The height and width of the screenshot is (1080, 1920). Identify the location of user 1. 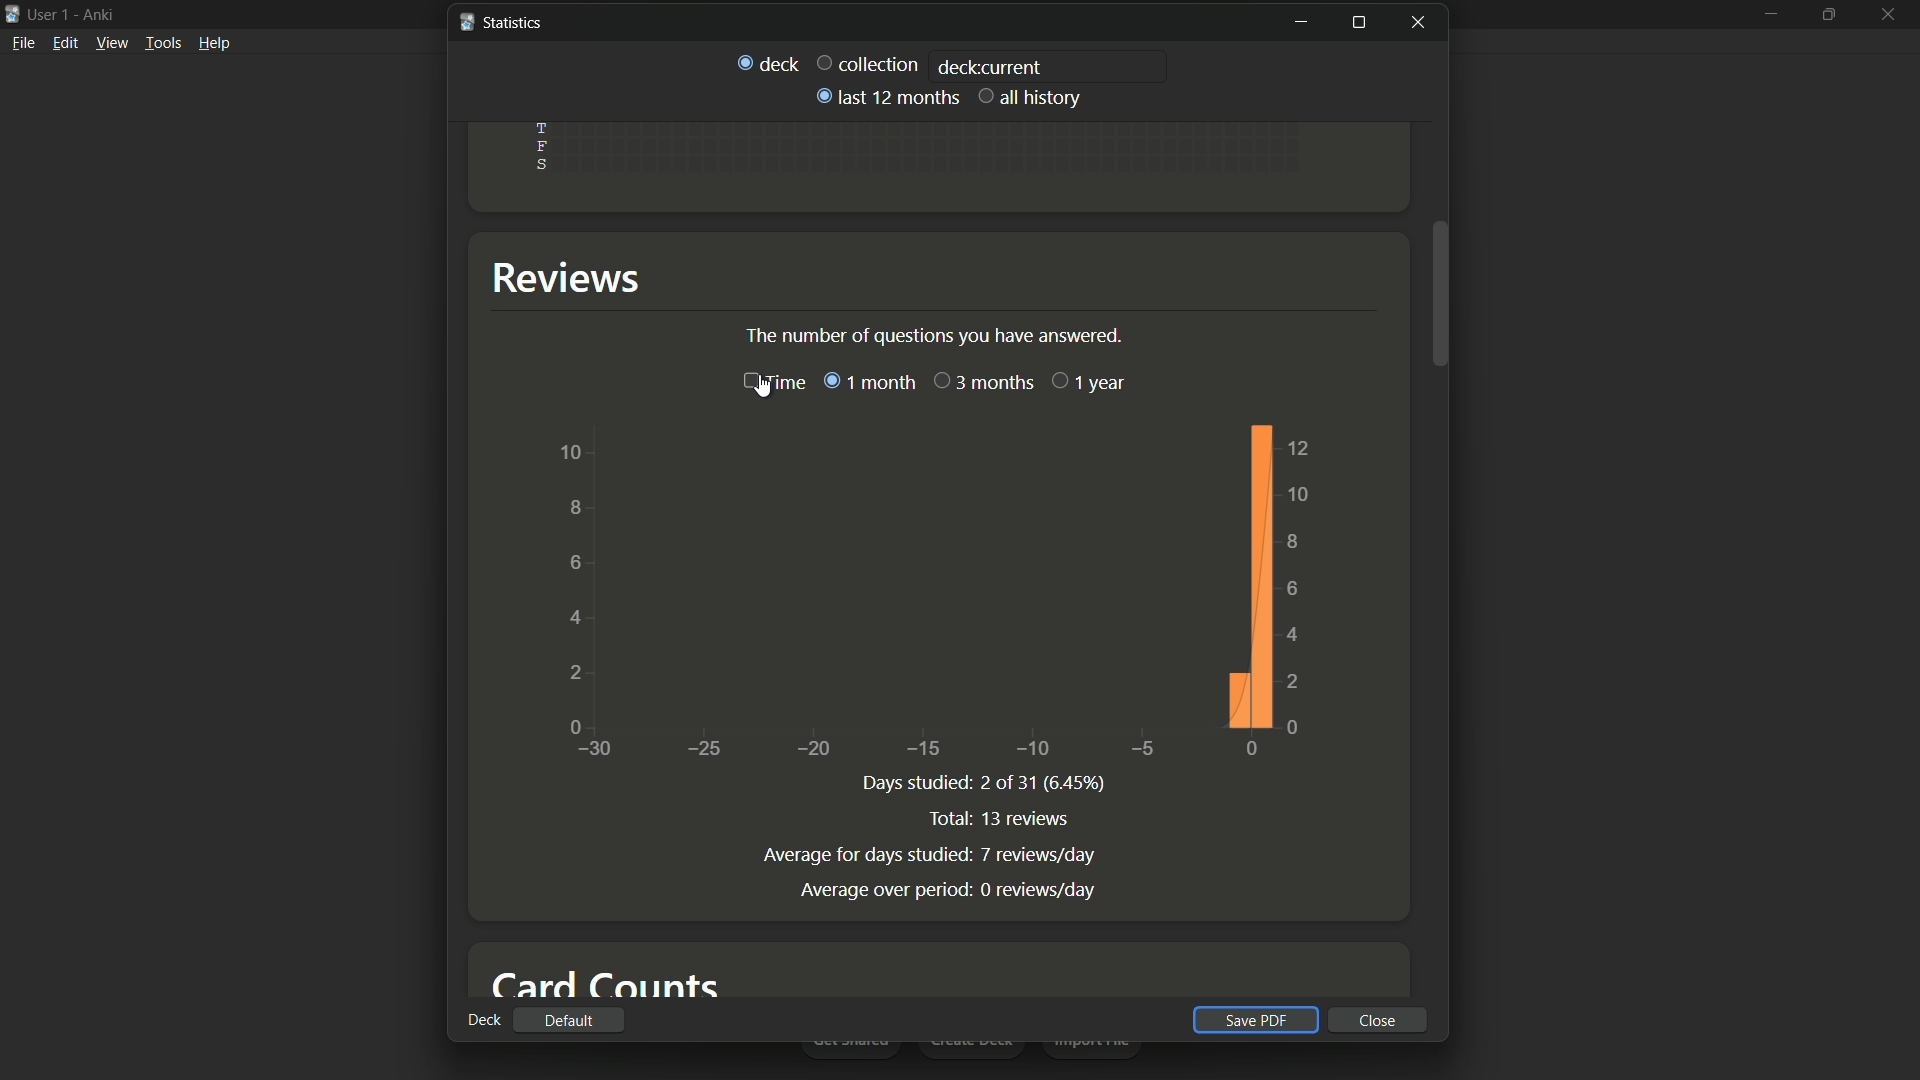
(51, 14).